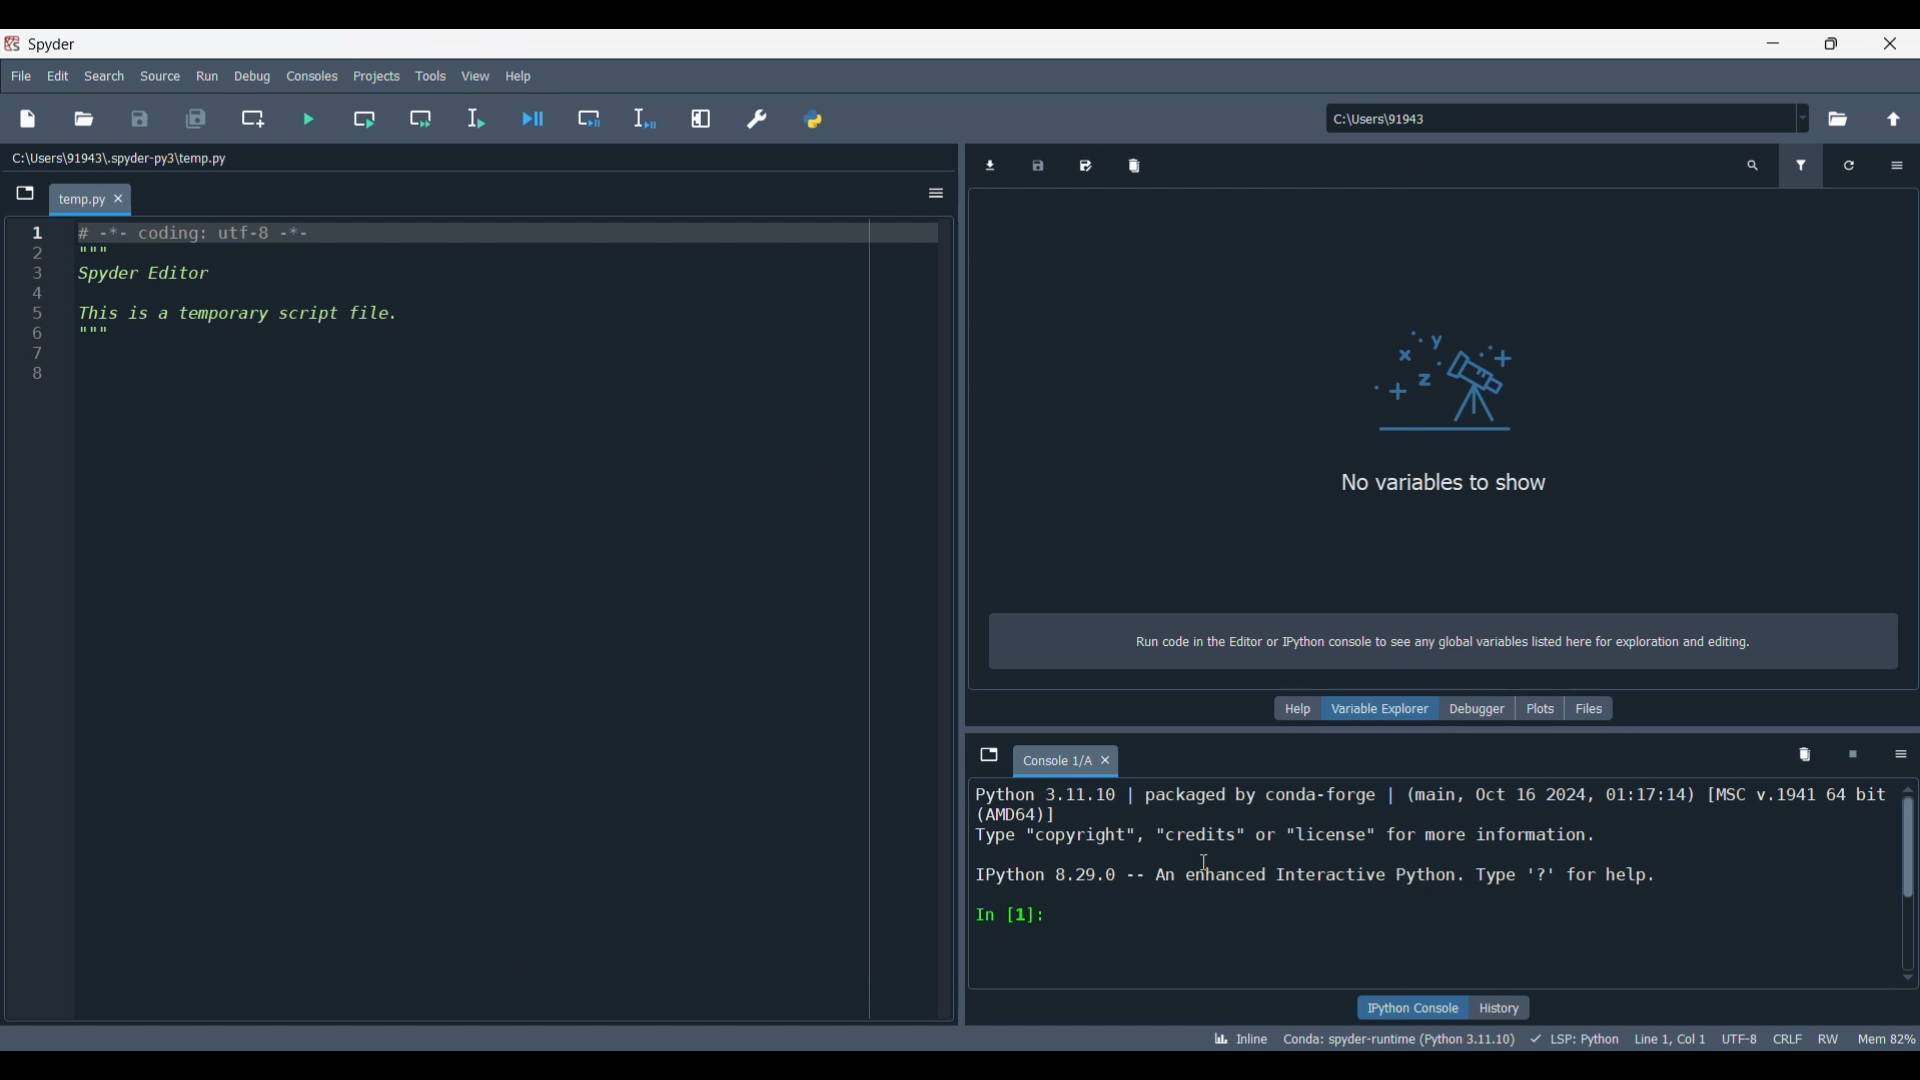  What do you see at coordinates (990, 166) in the screenshot?
I see `Import data` at bounding box center [990, 166].